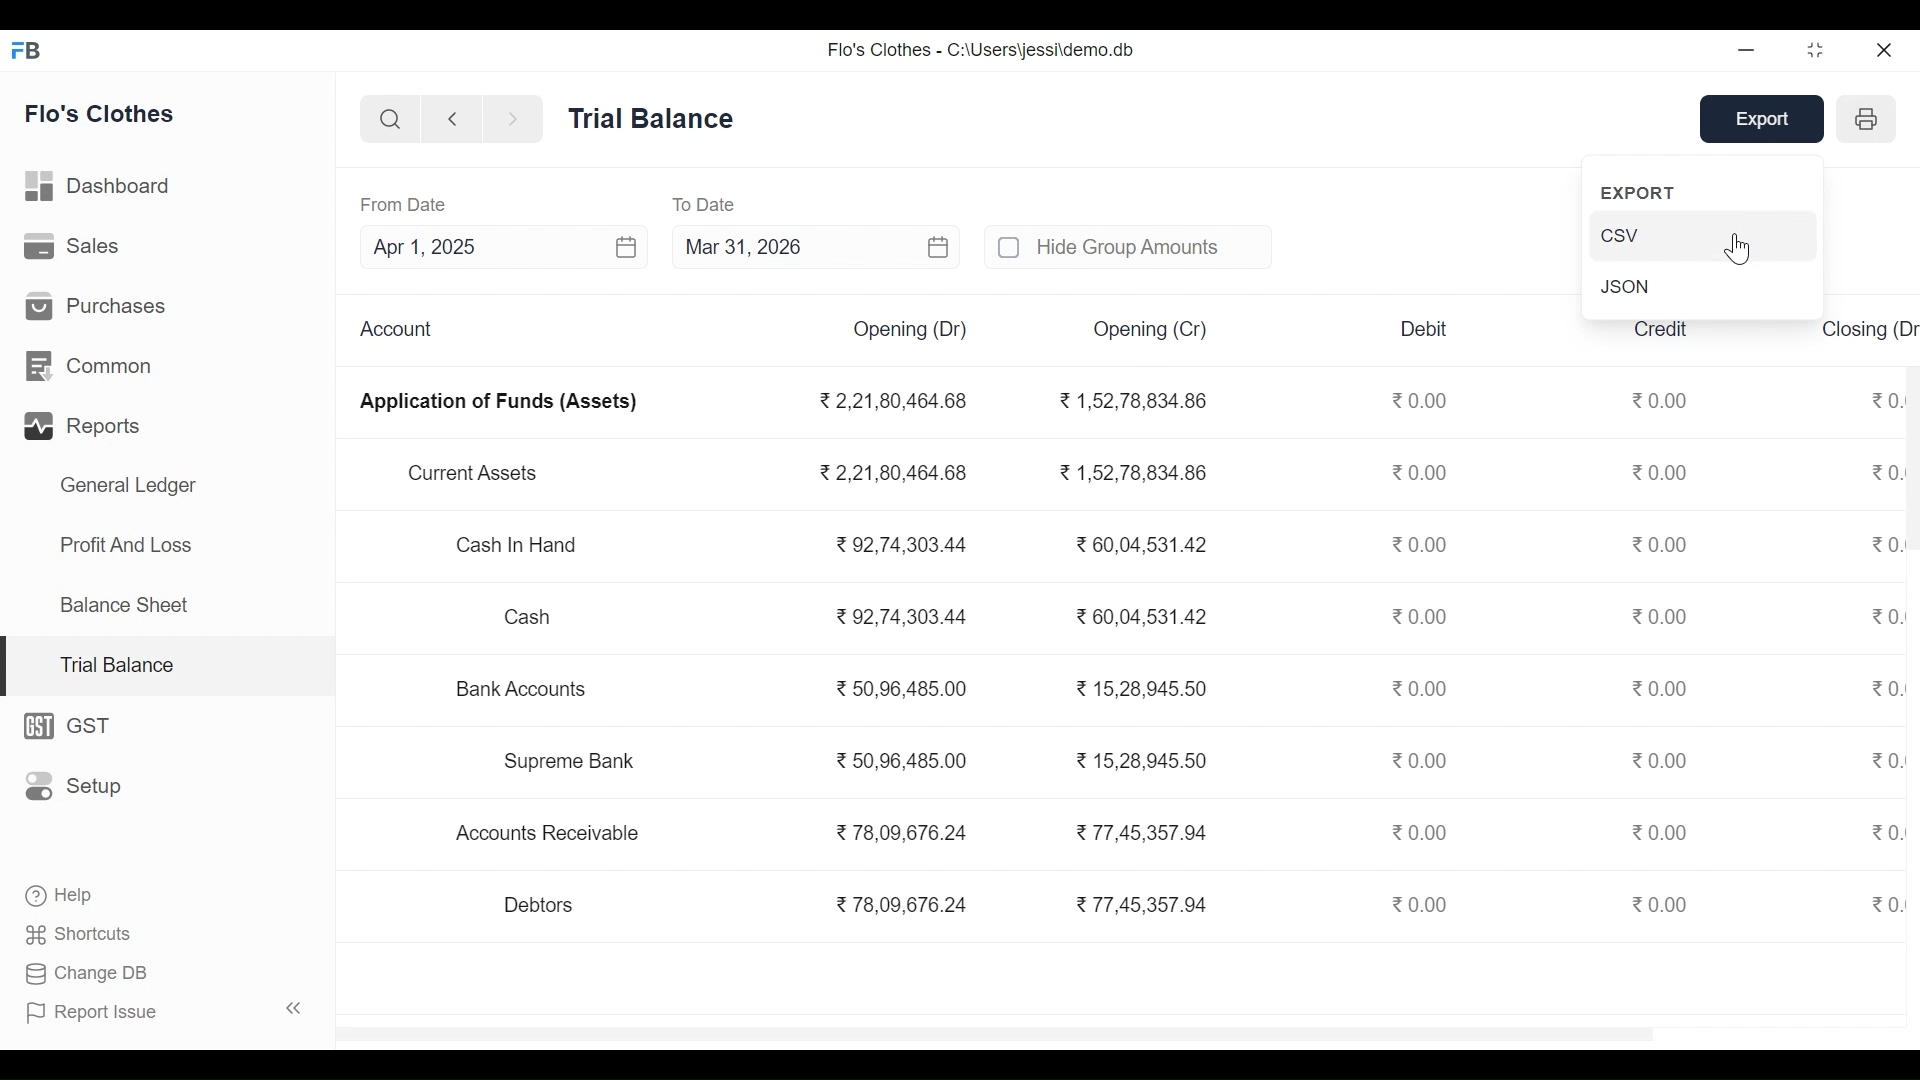  I want to click on Purchases, so click(97, 306).